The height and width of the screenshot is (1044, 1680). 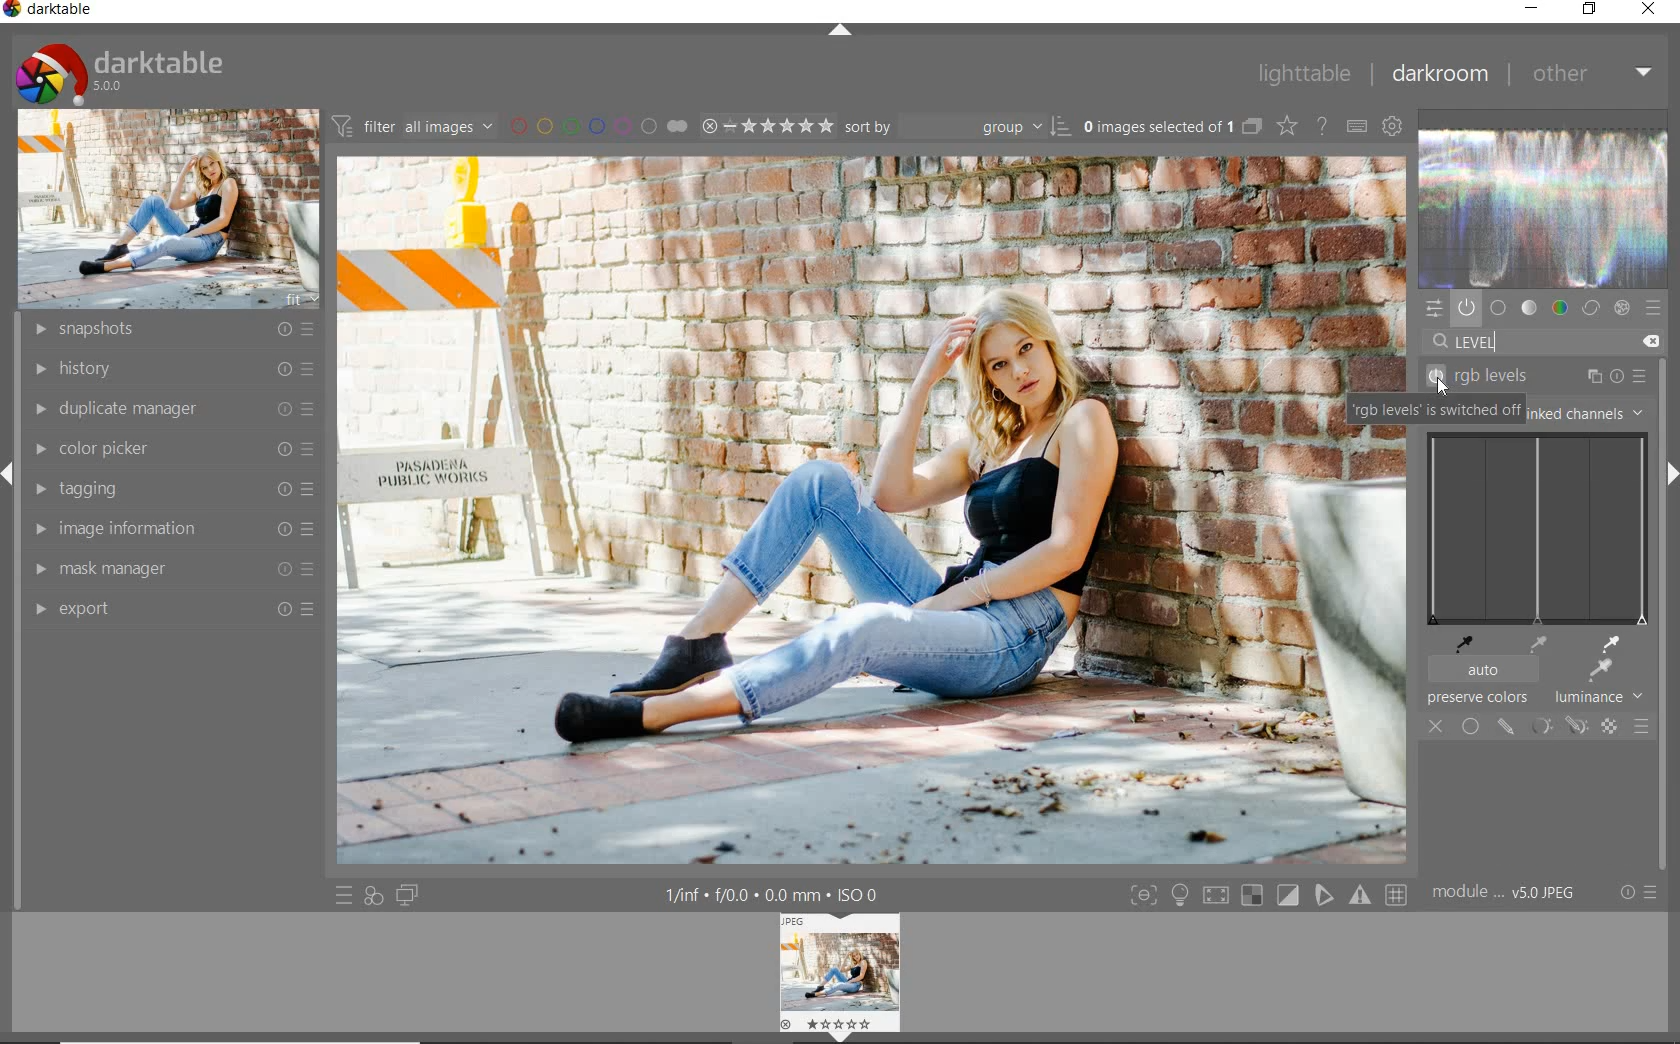 What do you see at coordinates (1532, 10) in the screenshot?
I see `minimize` at bounding box center [1532, 10].